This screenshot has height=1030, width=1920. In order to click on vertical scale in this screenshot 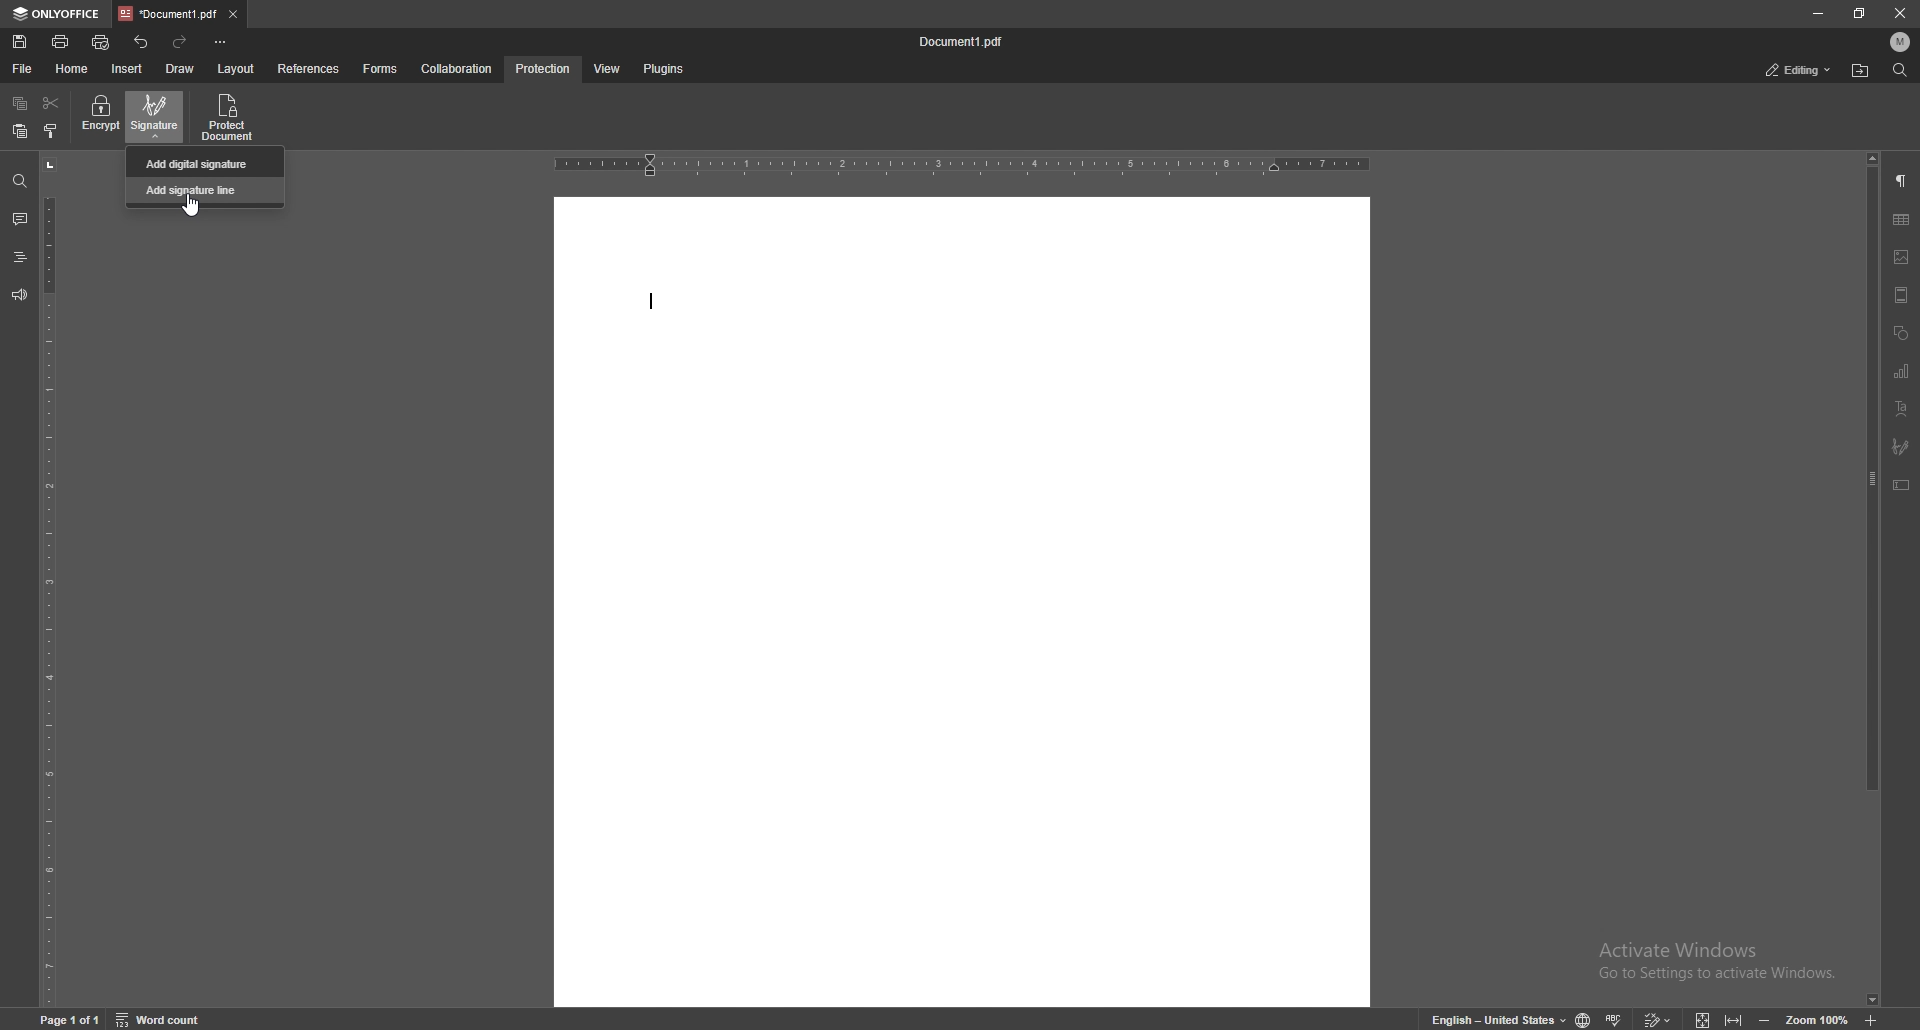, I will do `click(49, 581)`.